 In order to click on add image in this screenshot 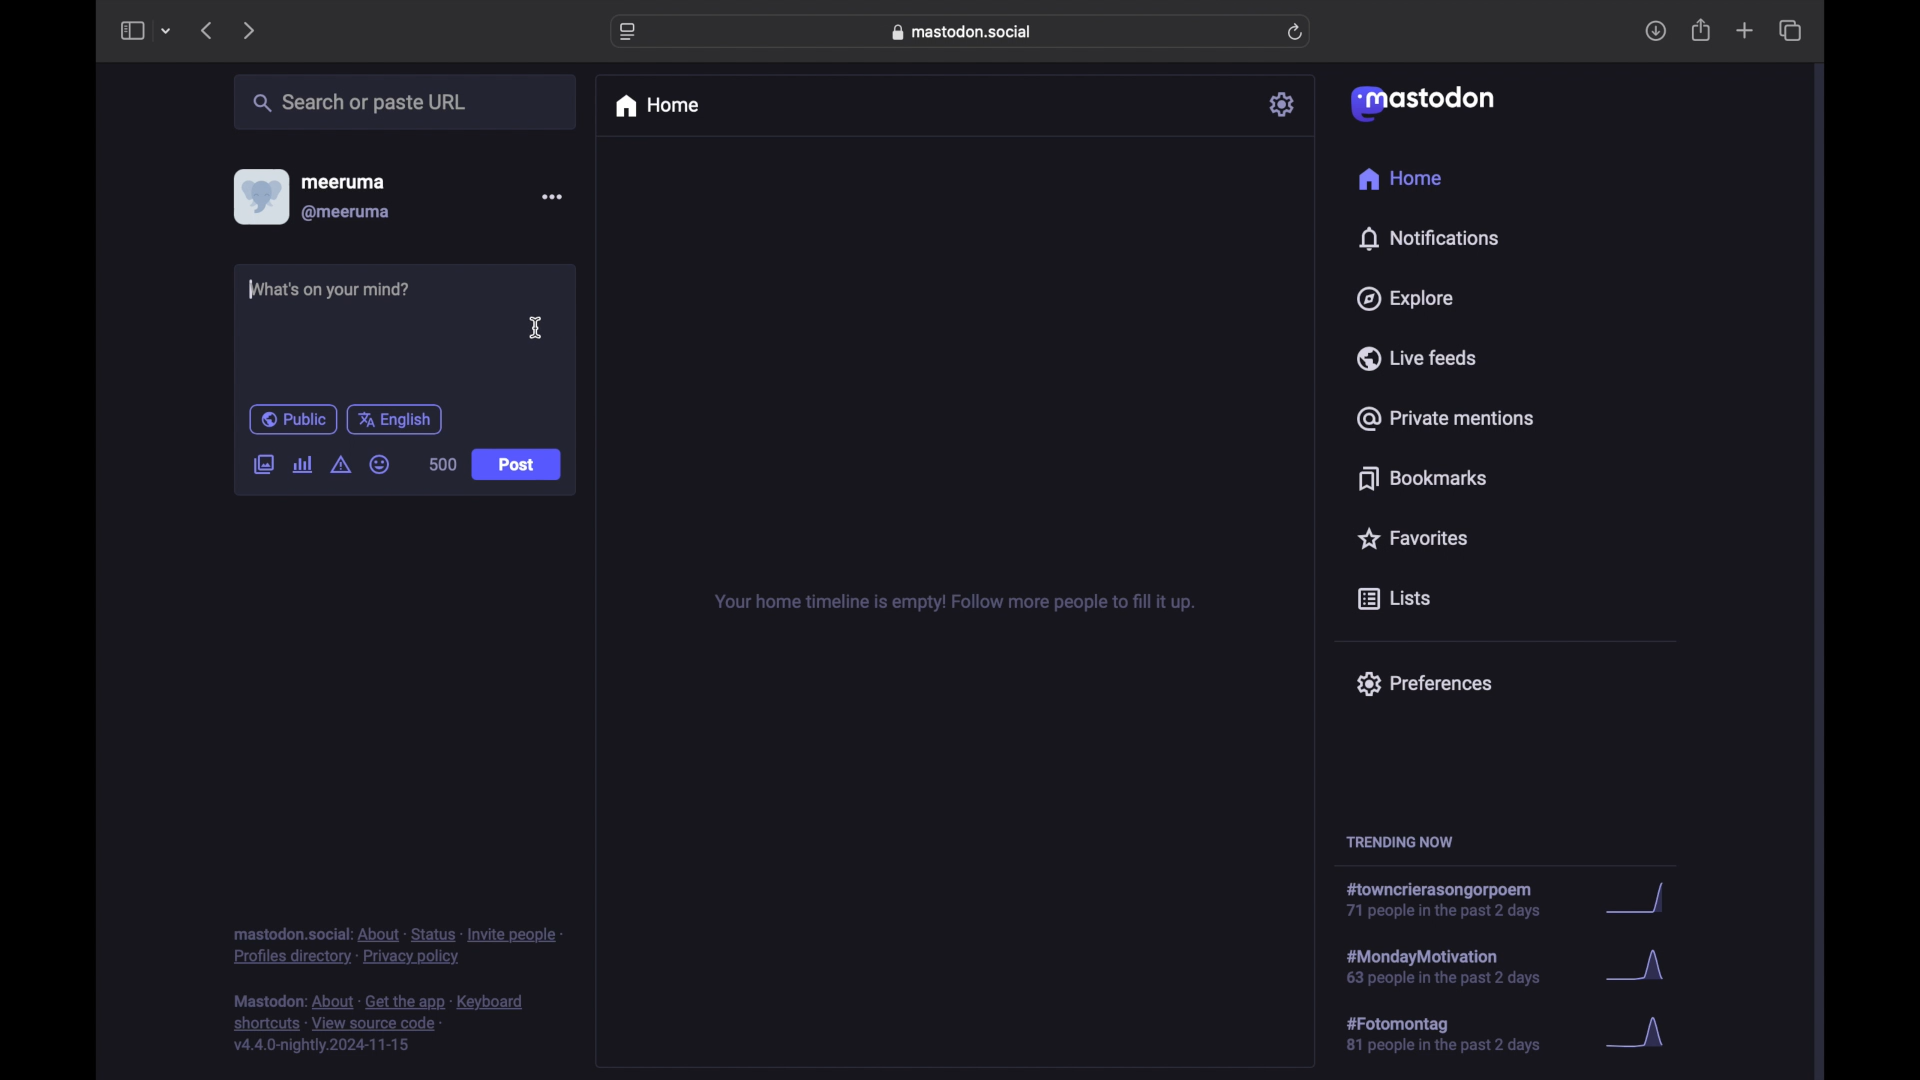, I will do `click(263, 466)`.